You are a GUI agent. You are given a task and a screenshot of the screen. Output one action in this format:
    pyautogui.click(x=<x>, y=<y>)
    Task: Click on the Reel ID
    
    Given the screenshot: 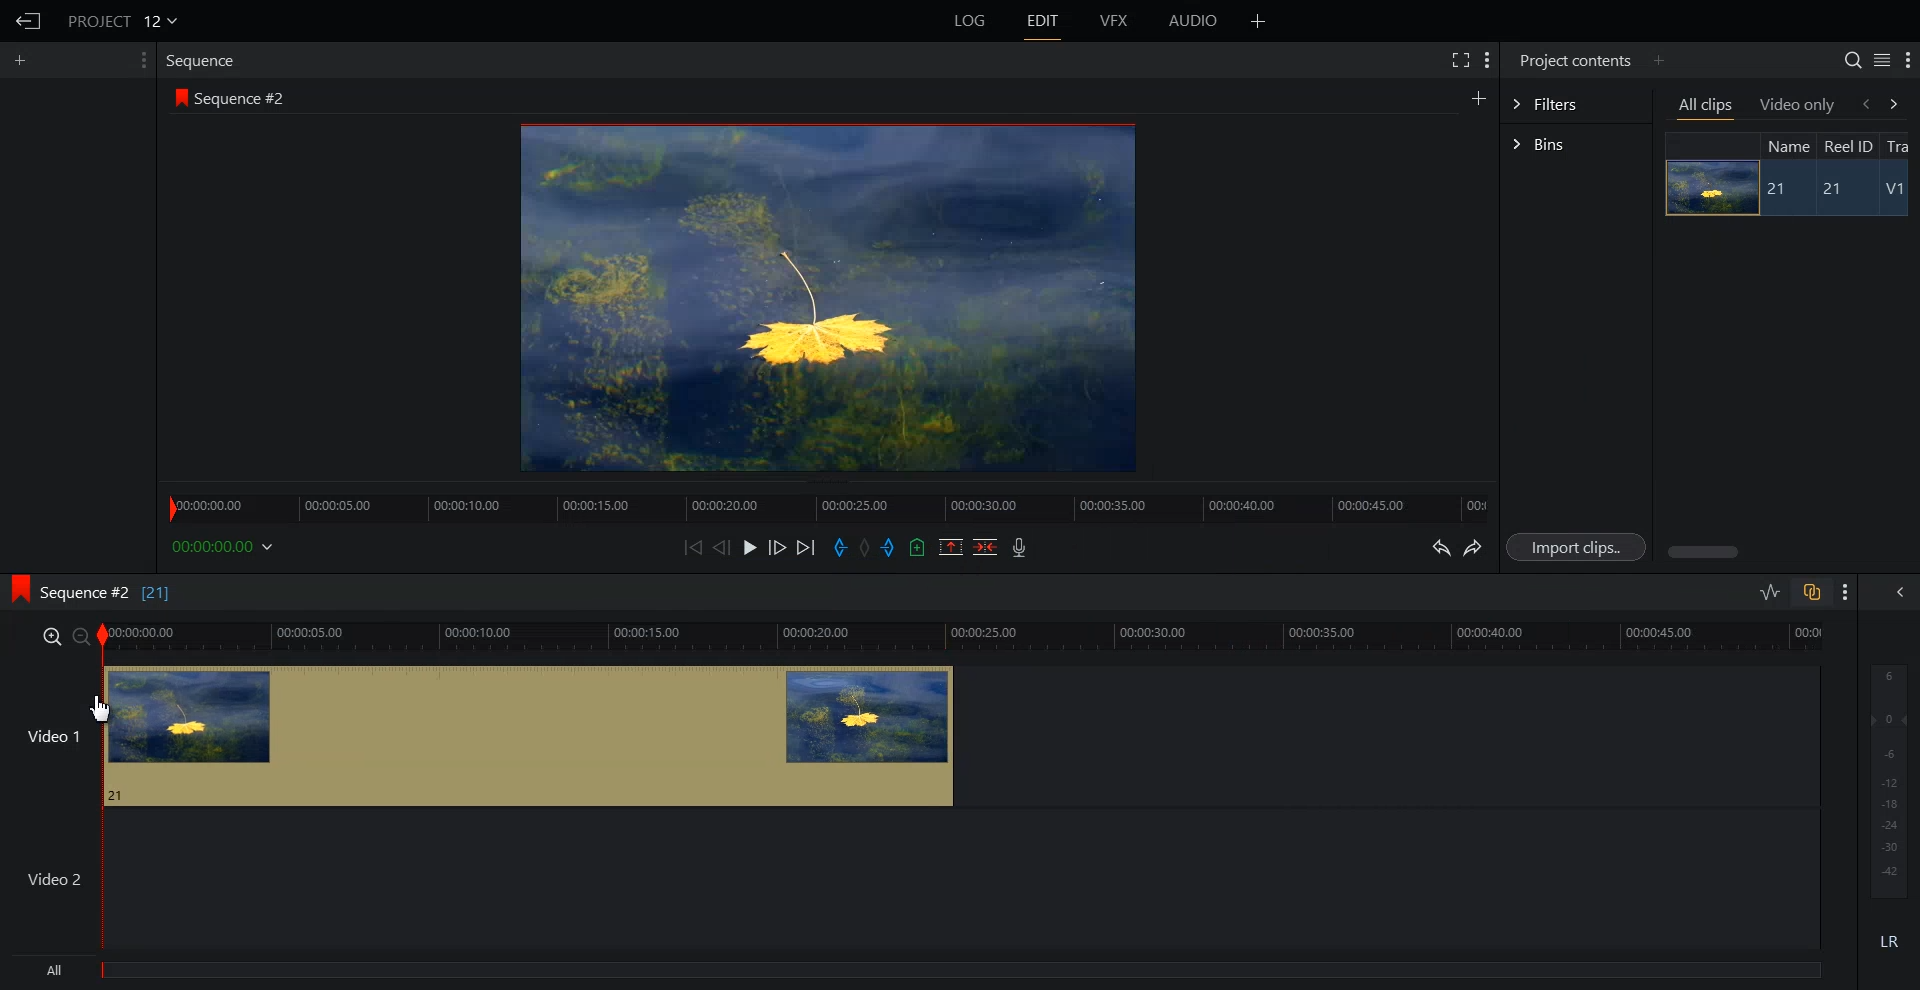 What is the action you would take?
    pyautogui.click(x=1847, y=146)
    